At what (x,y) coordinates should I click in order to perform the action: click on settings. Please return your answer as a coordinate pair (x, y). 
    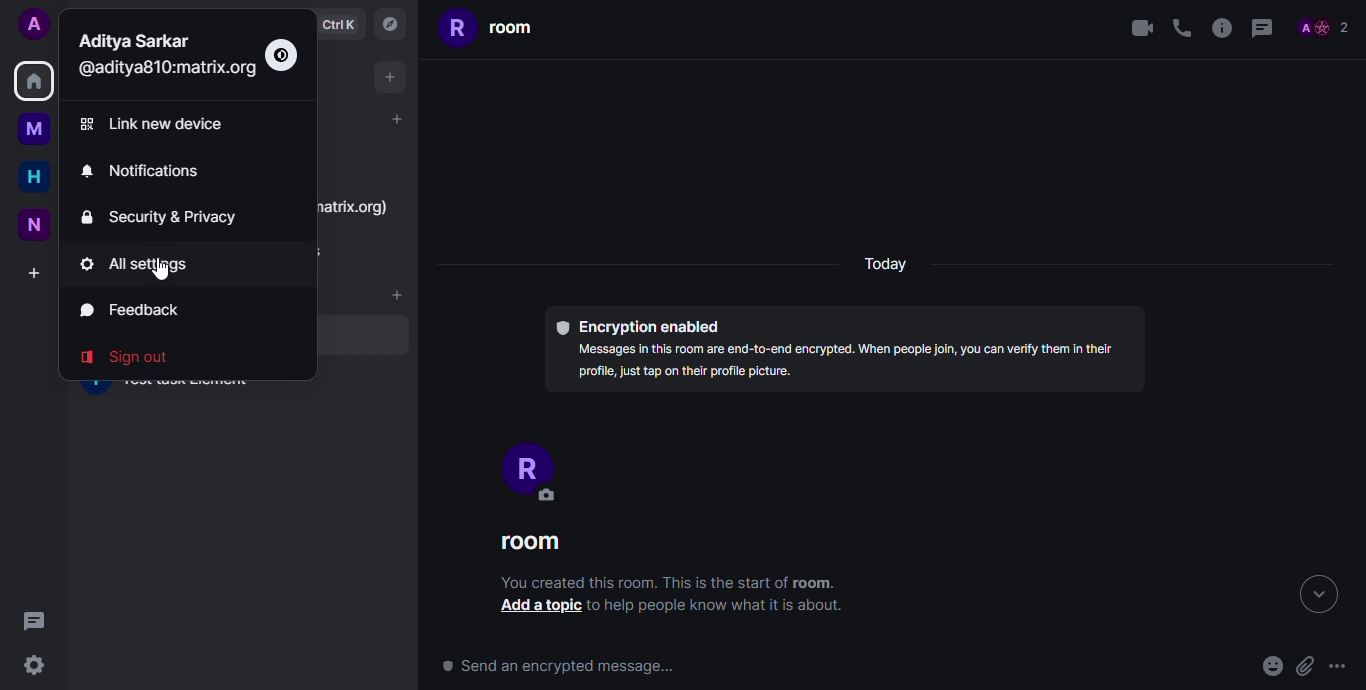
    Looking at the image, I should click on (34, 665).